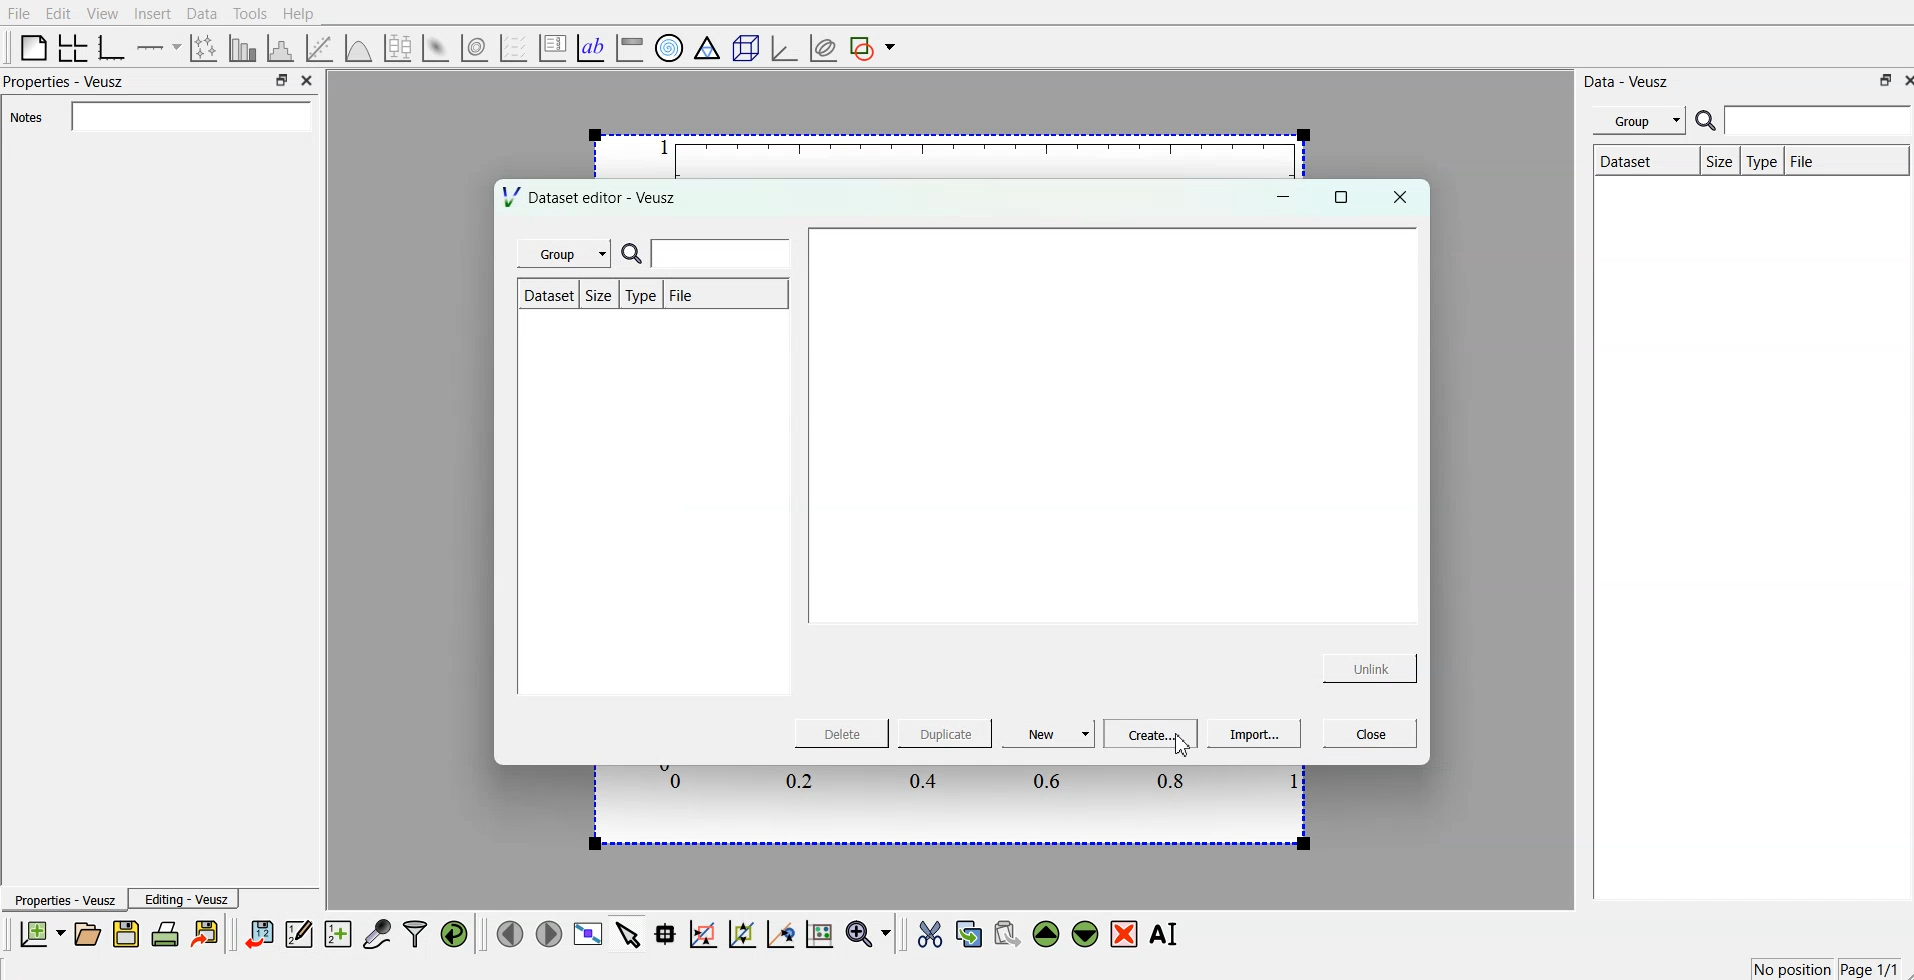 The height and width of the screenshot is (980, 1914). Describe the element at coordinates (187, 899) in the screenshot. I see `Editing - Veusz` at that location.